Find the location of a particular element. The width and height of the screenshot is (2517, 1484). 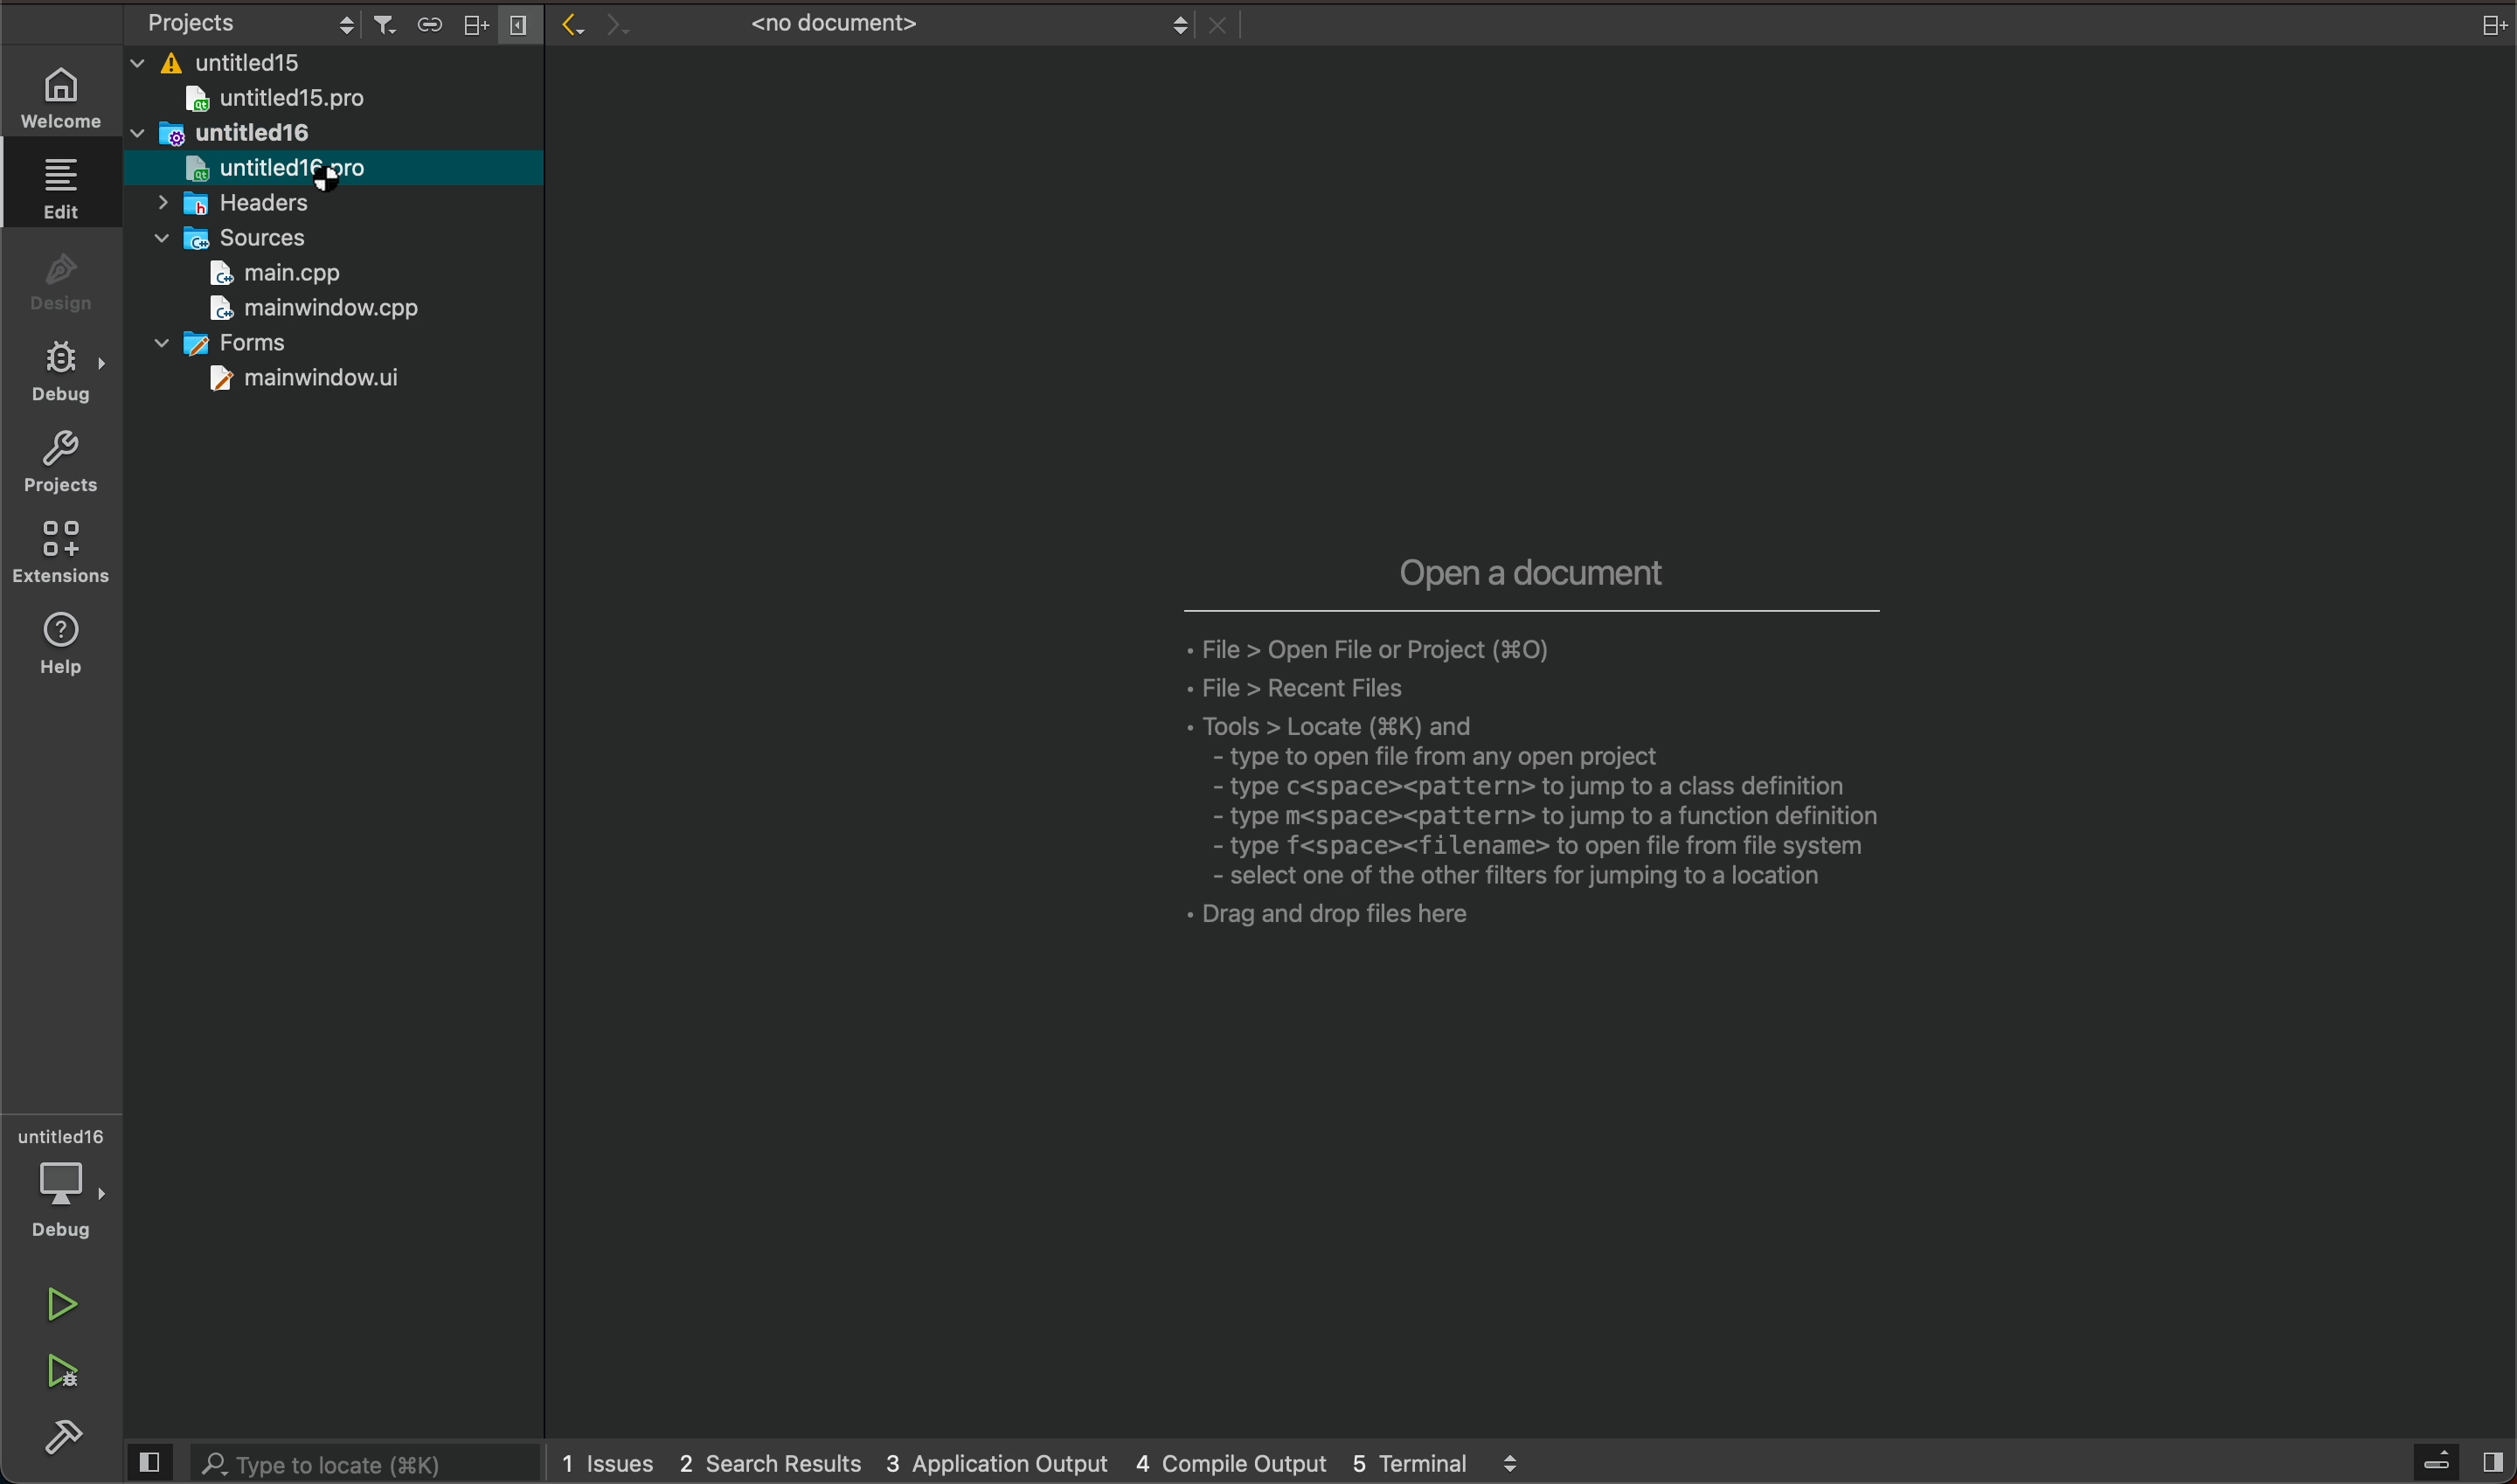

files and folders is located at coordinates (347, 59).